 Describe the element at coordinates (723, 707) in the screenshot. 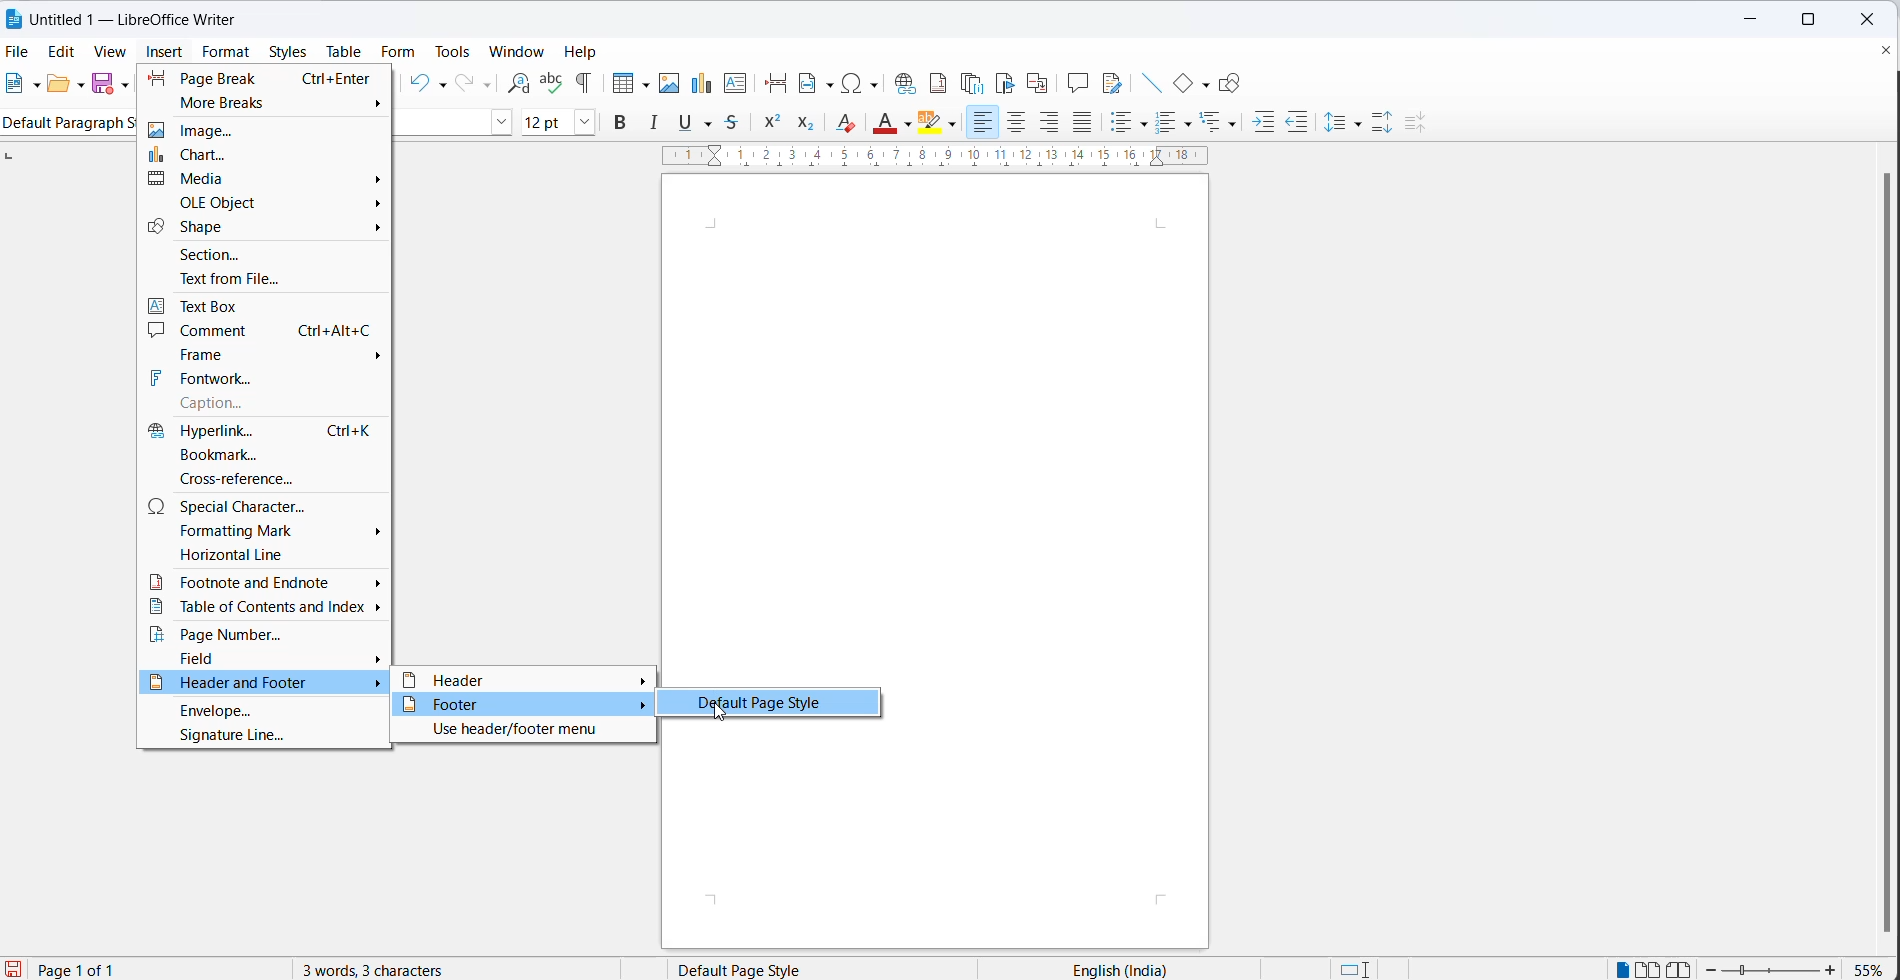

I see `cursor` at that location.